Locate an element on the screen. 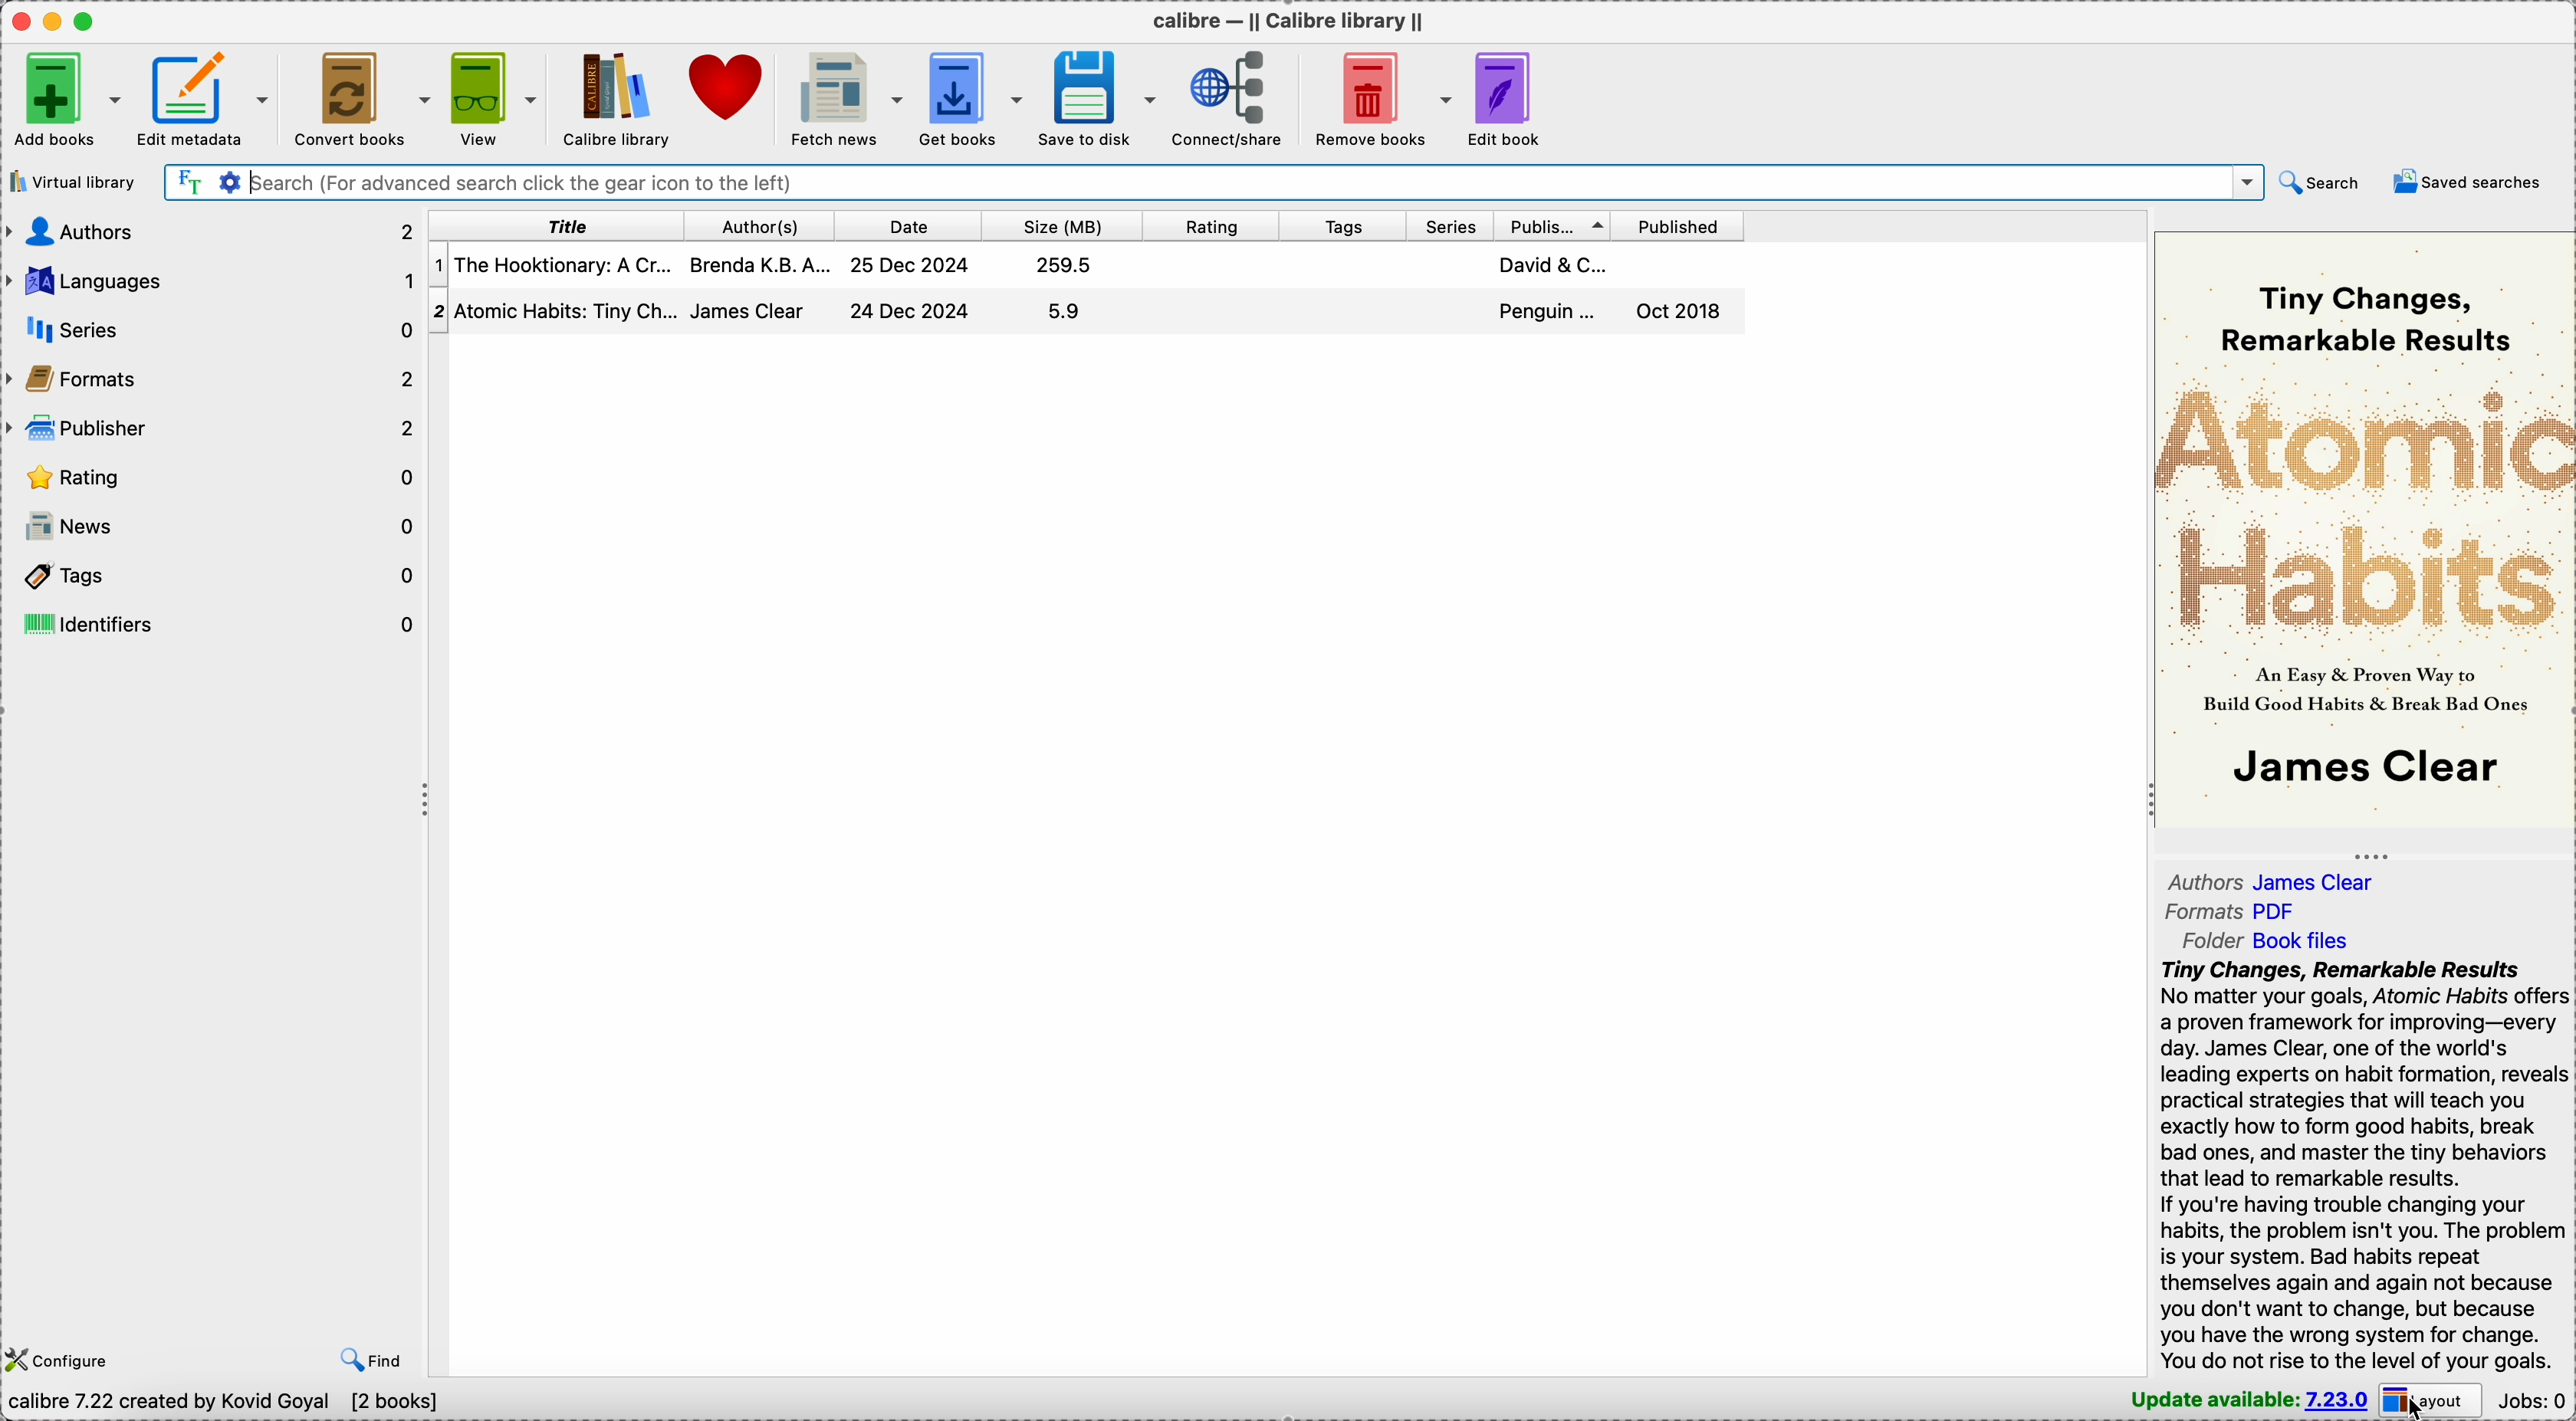 This screenshot has width=2576, height=1421. 25 Dec 2024 is located at coordinates (909, 265).